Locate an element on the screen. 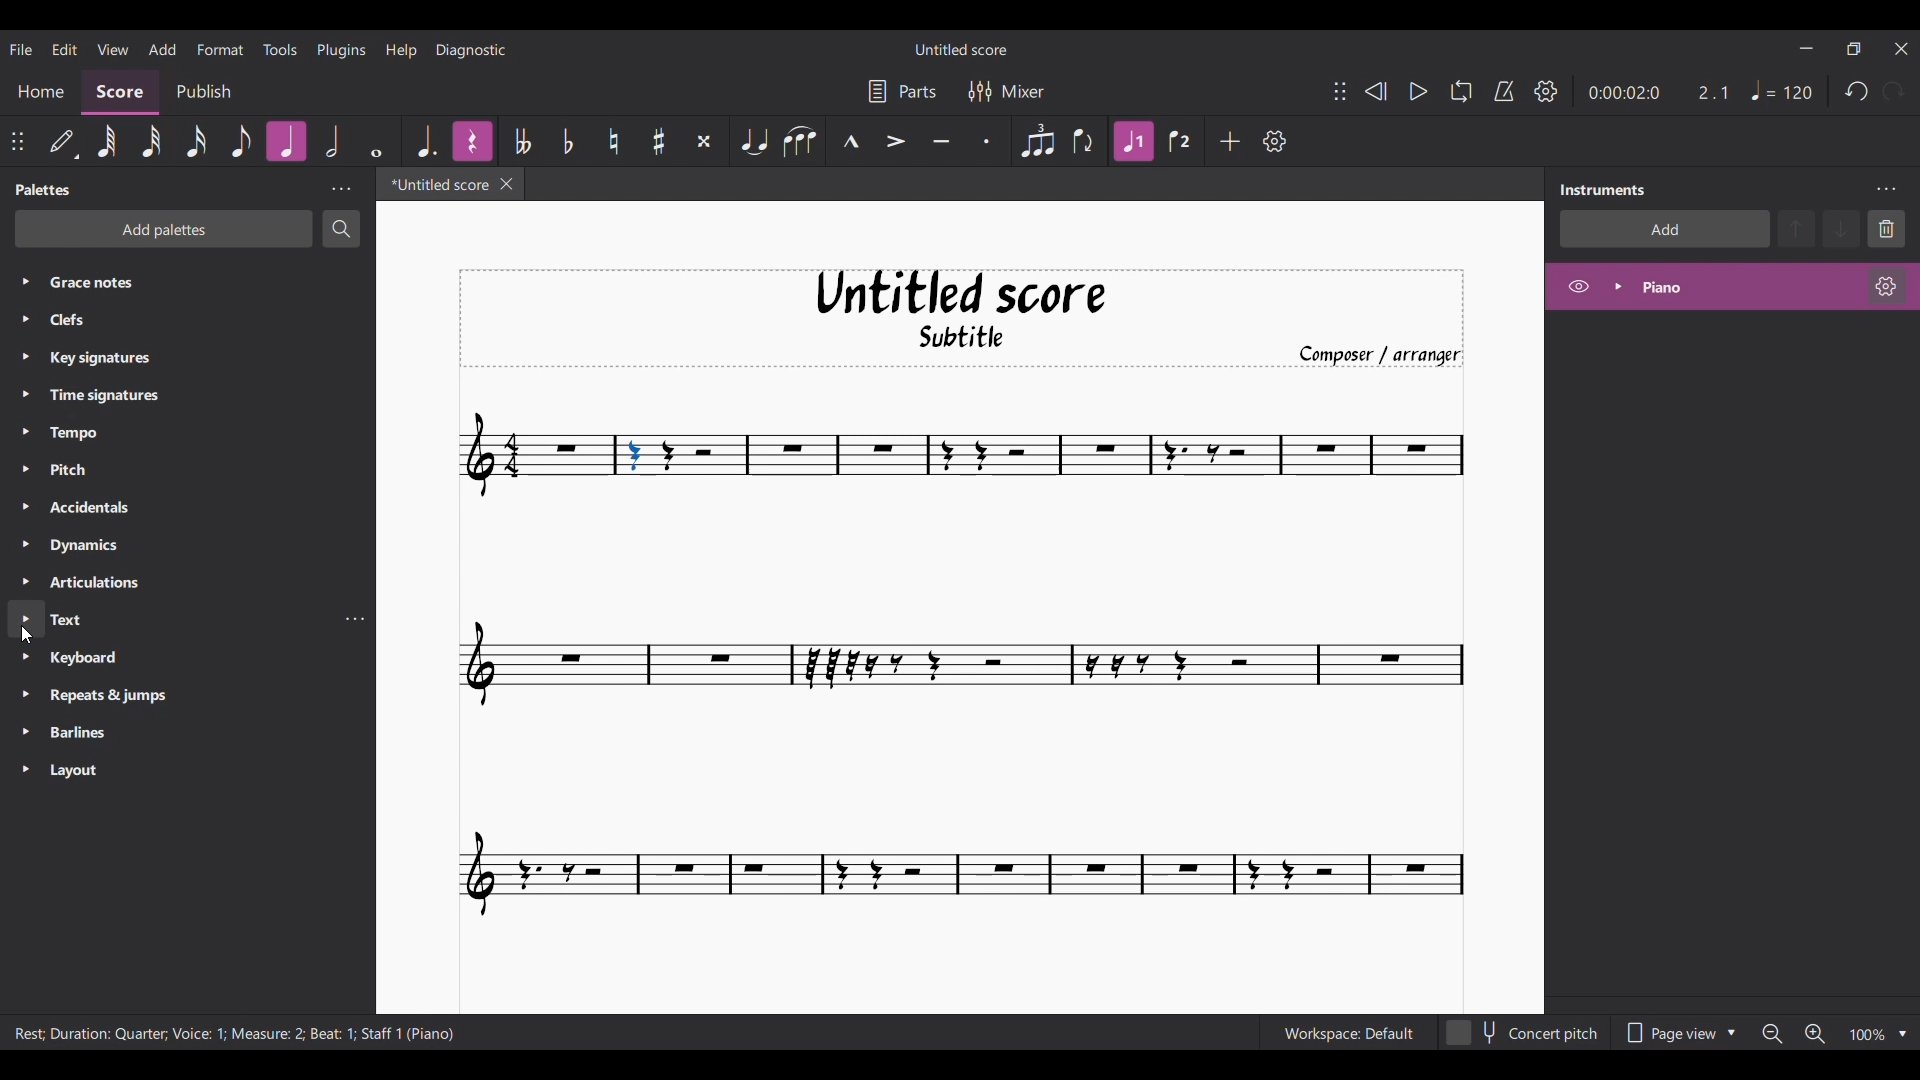  Play is located at coordinates (1418, 91).